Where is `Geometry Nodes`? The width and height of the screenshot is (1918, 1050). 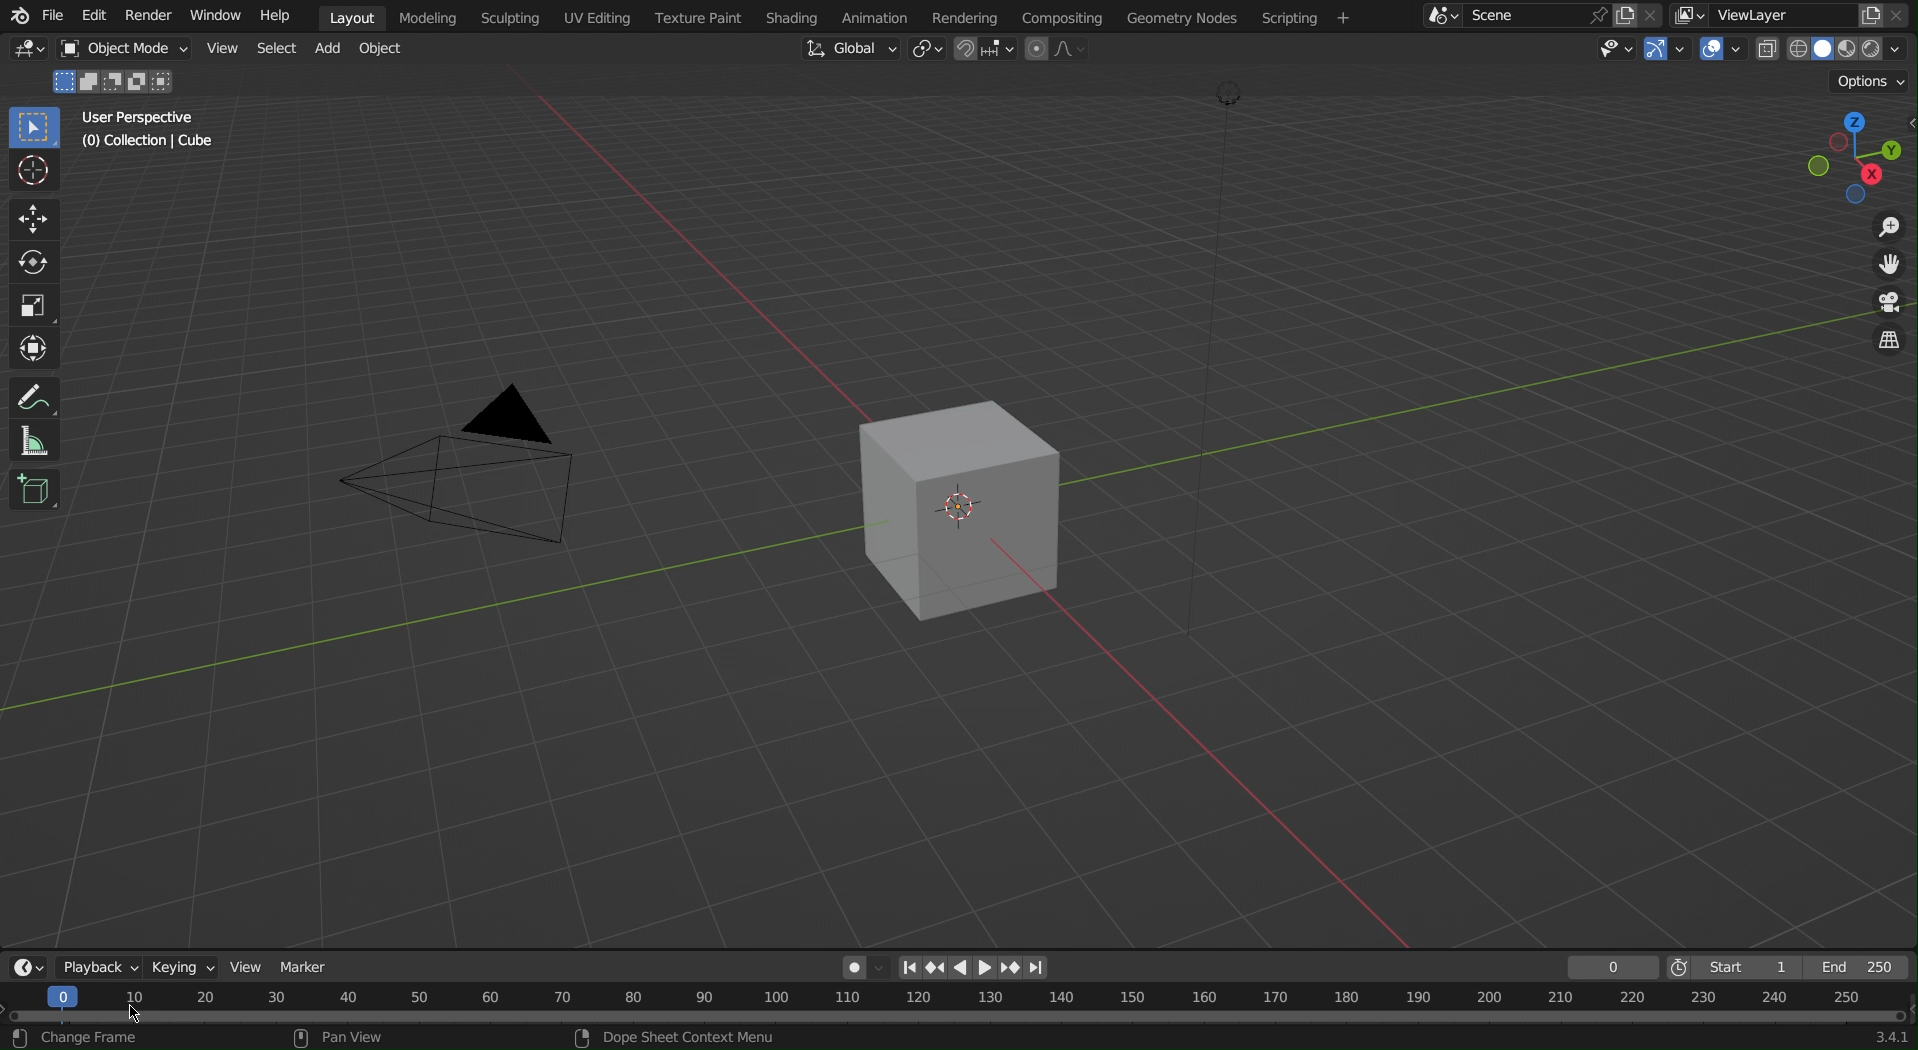
Geometry Nodes is located at coordinates (1180, 18).